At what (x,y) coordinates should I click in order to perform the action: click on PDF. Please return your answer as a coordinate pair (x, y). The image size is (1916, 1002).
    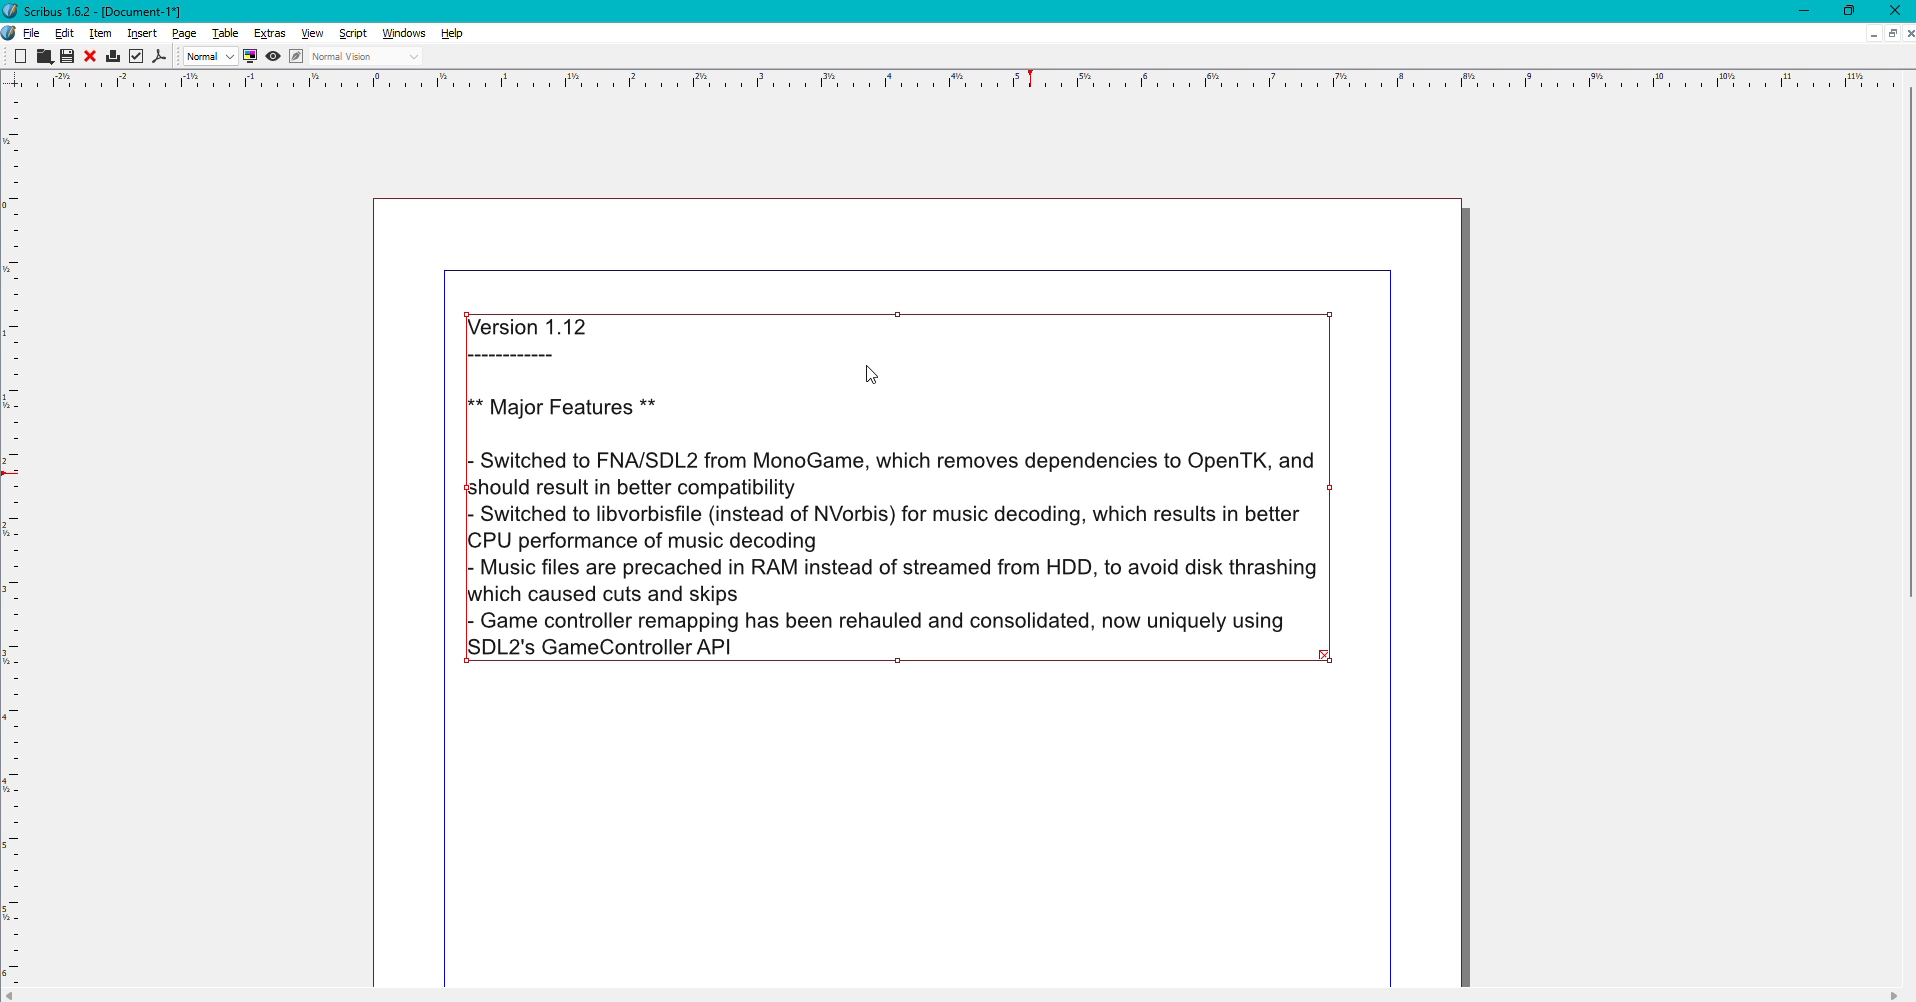
    Looking at the image, I should click on (161, 57).